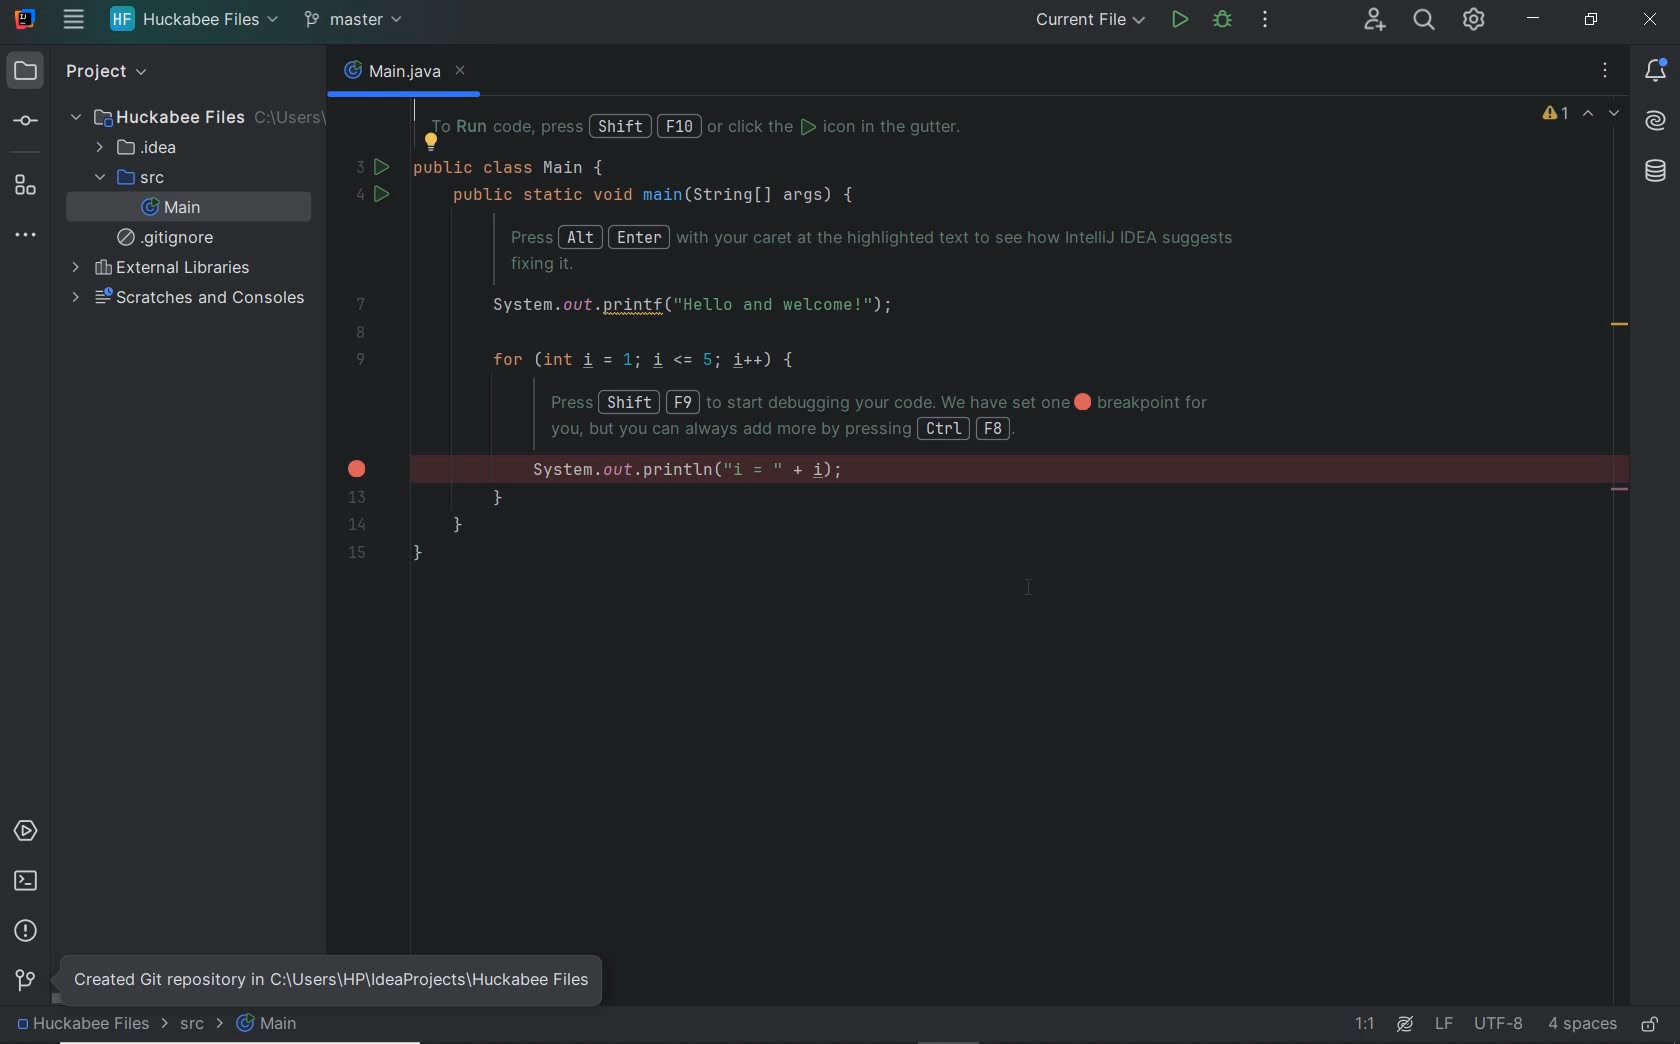 Image resolution: width=1680 pixels, height=1044 pixels. What do you see at coordinates (1498, 1023) in the screenshot?
I see `file encoding` at bounding box center [1498, 1023].